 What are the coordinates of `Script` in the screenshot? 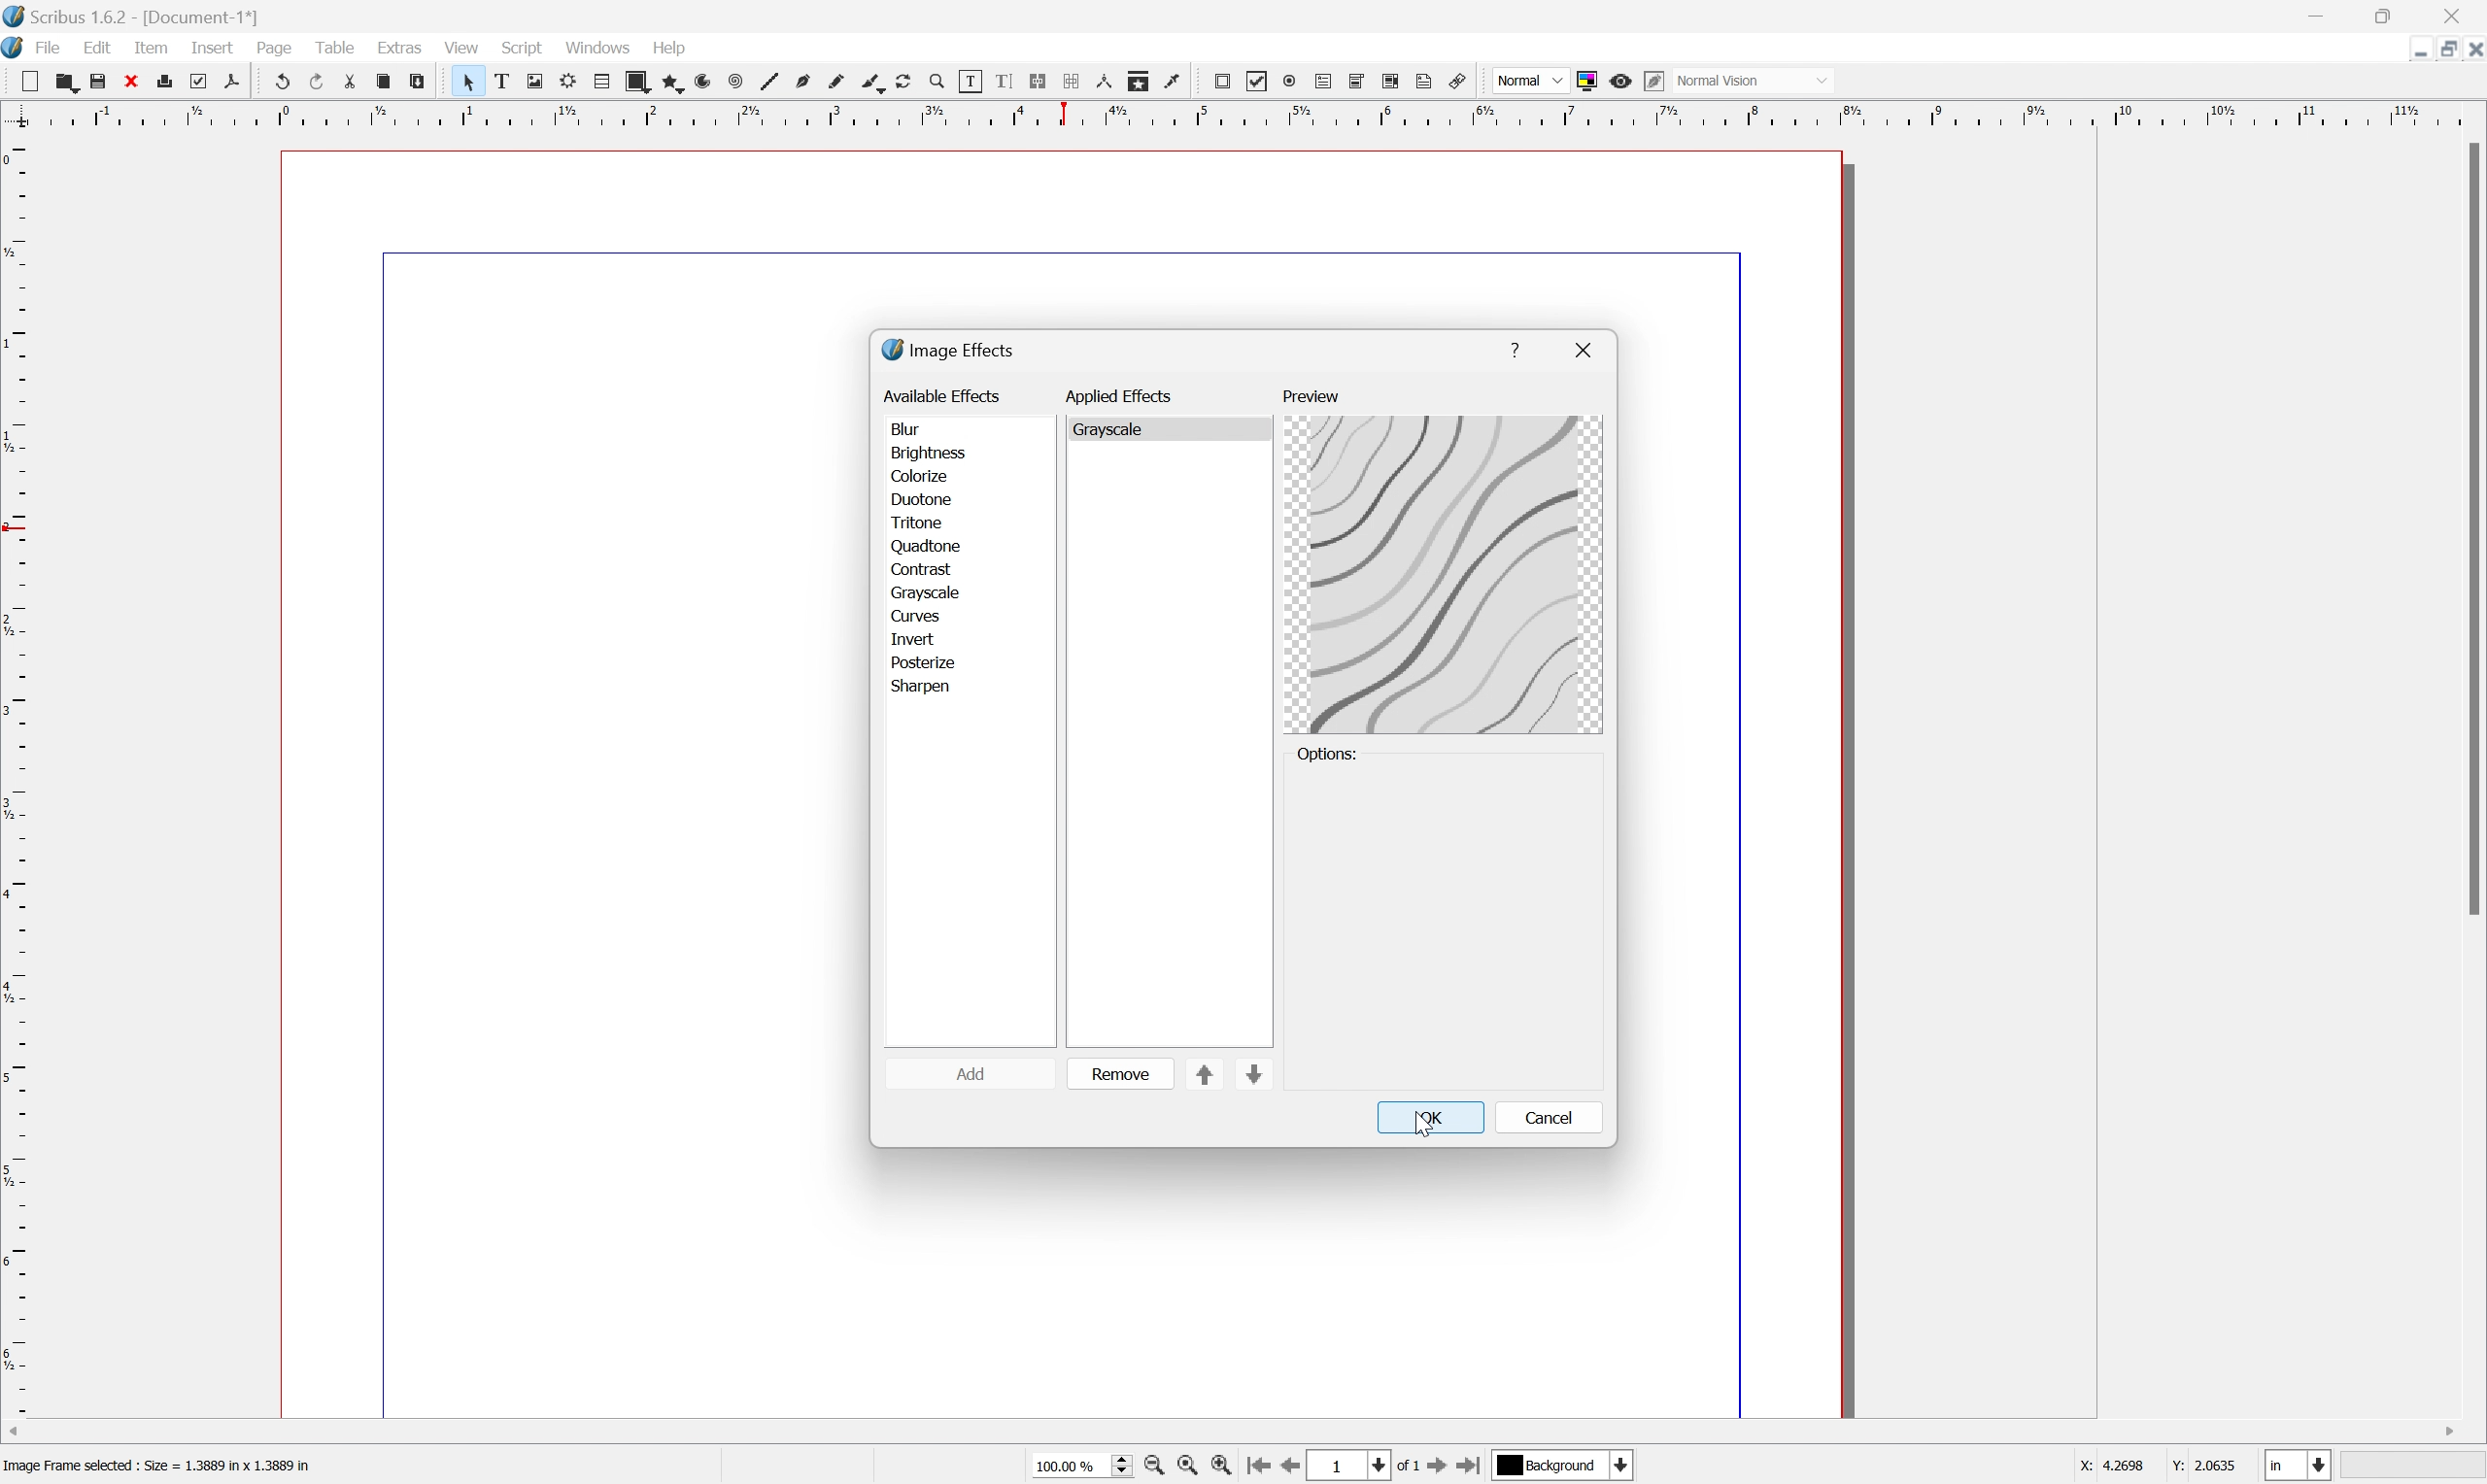 It's located at (527, 45).